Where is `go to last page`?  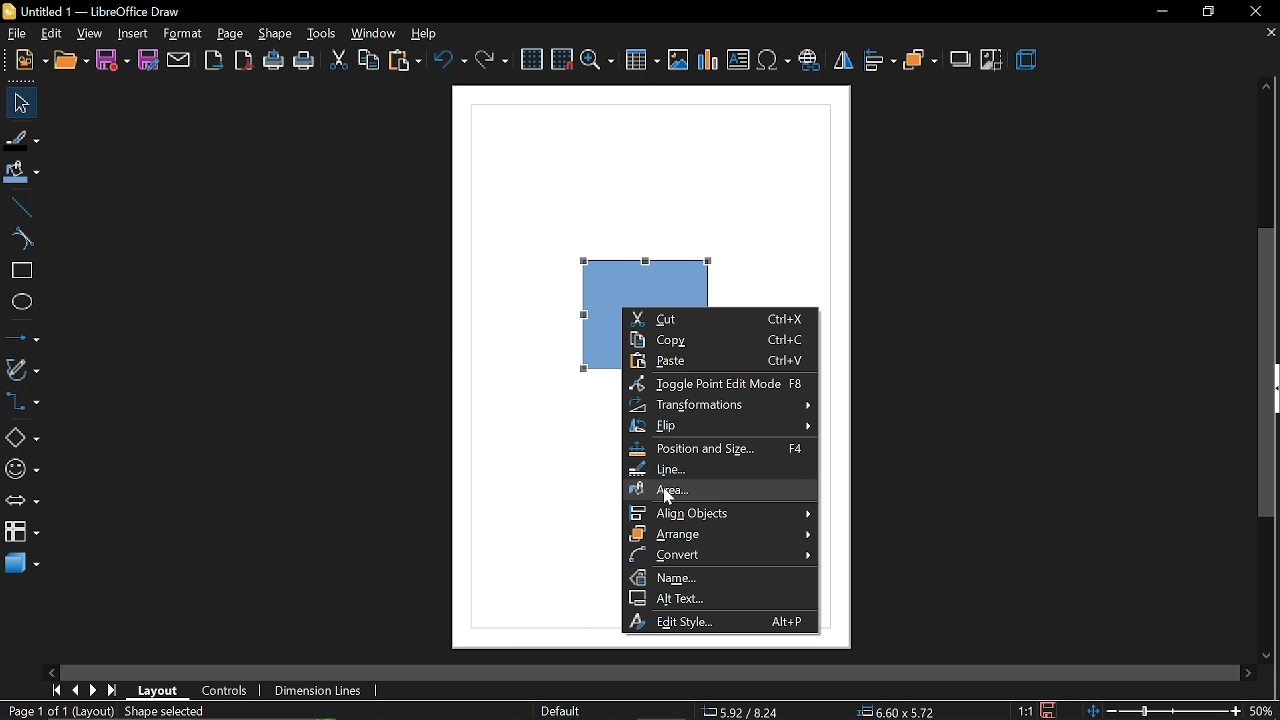 go to last page is located at coordinates (112, 691).